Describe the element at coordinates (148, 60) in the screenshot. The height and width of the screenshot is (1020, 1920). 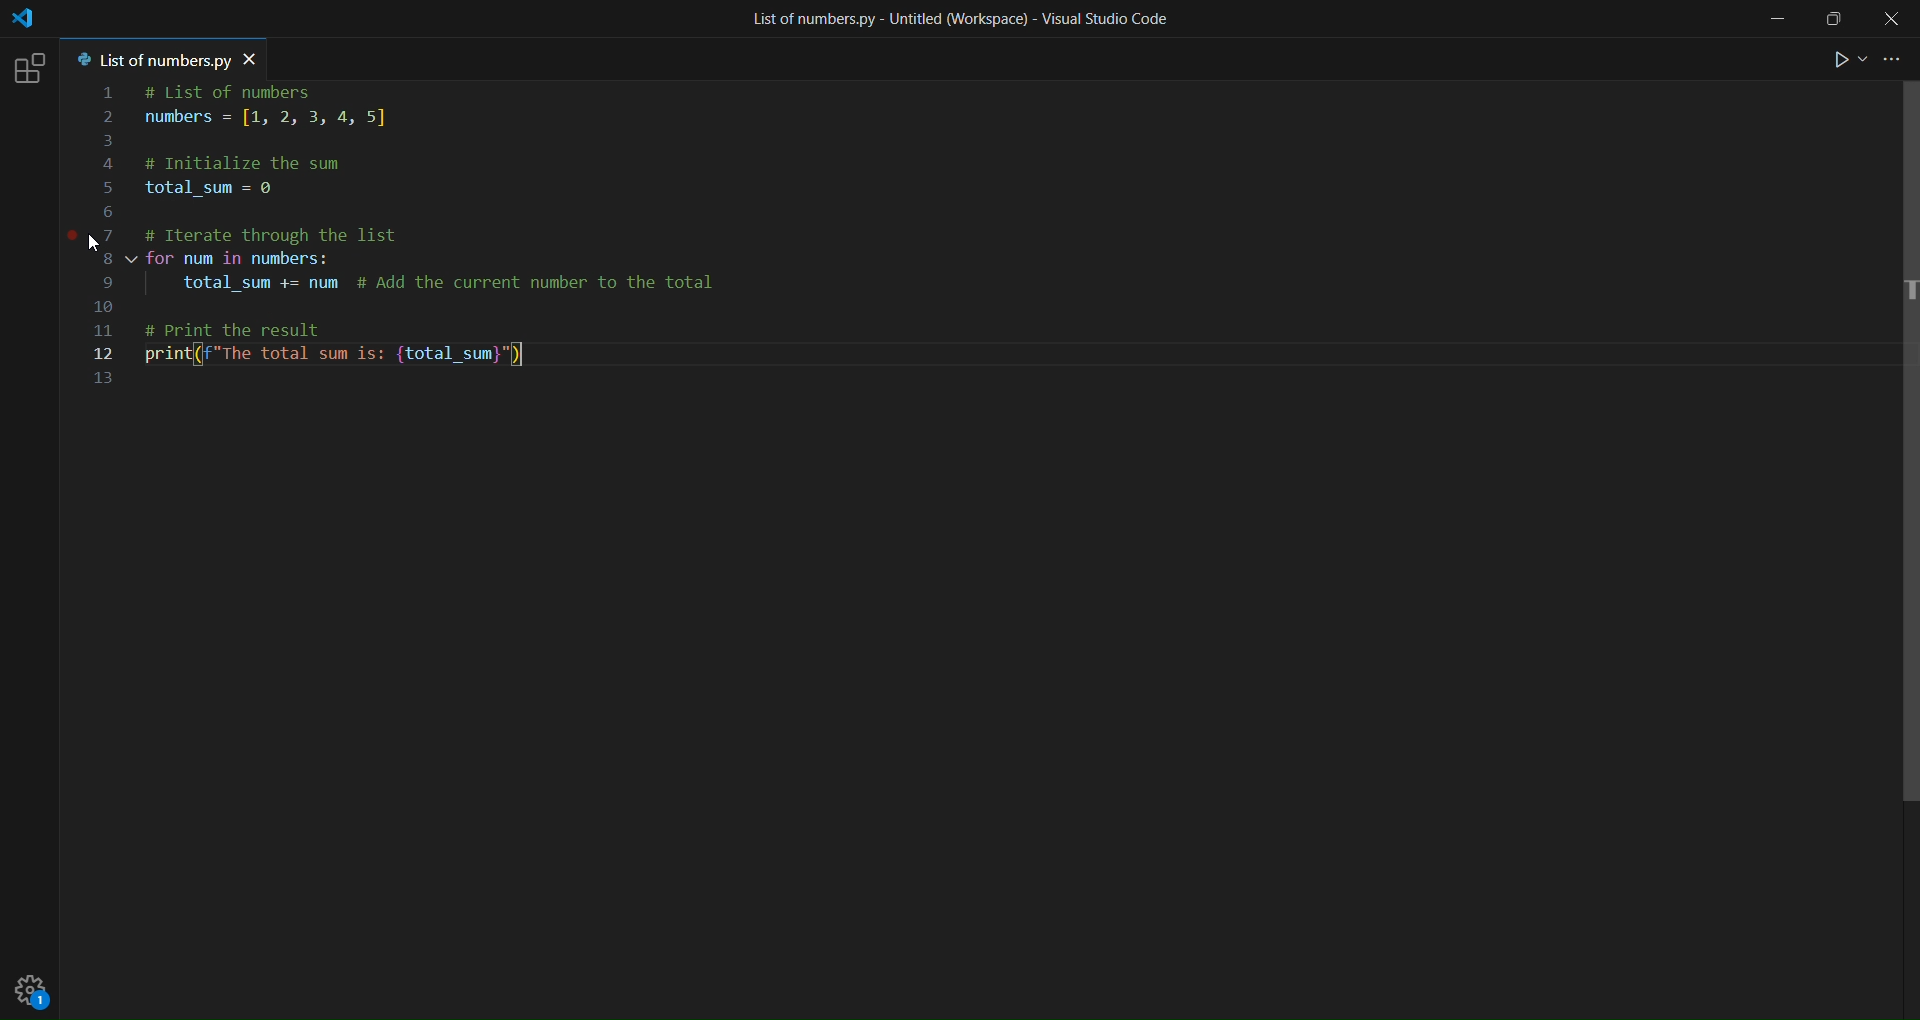
I see `tab name` at that location.